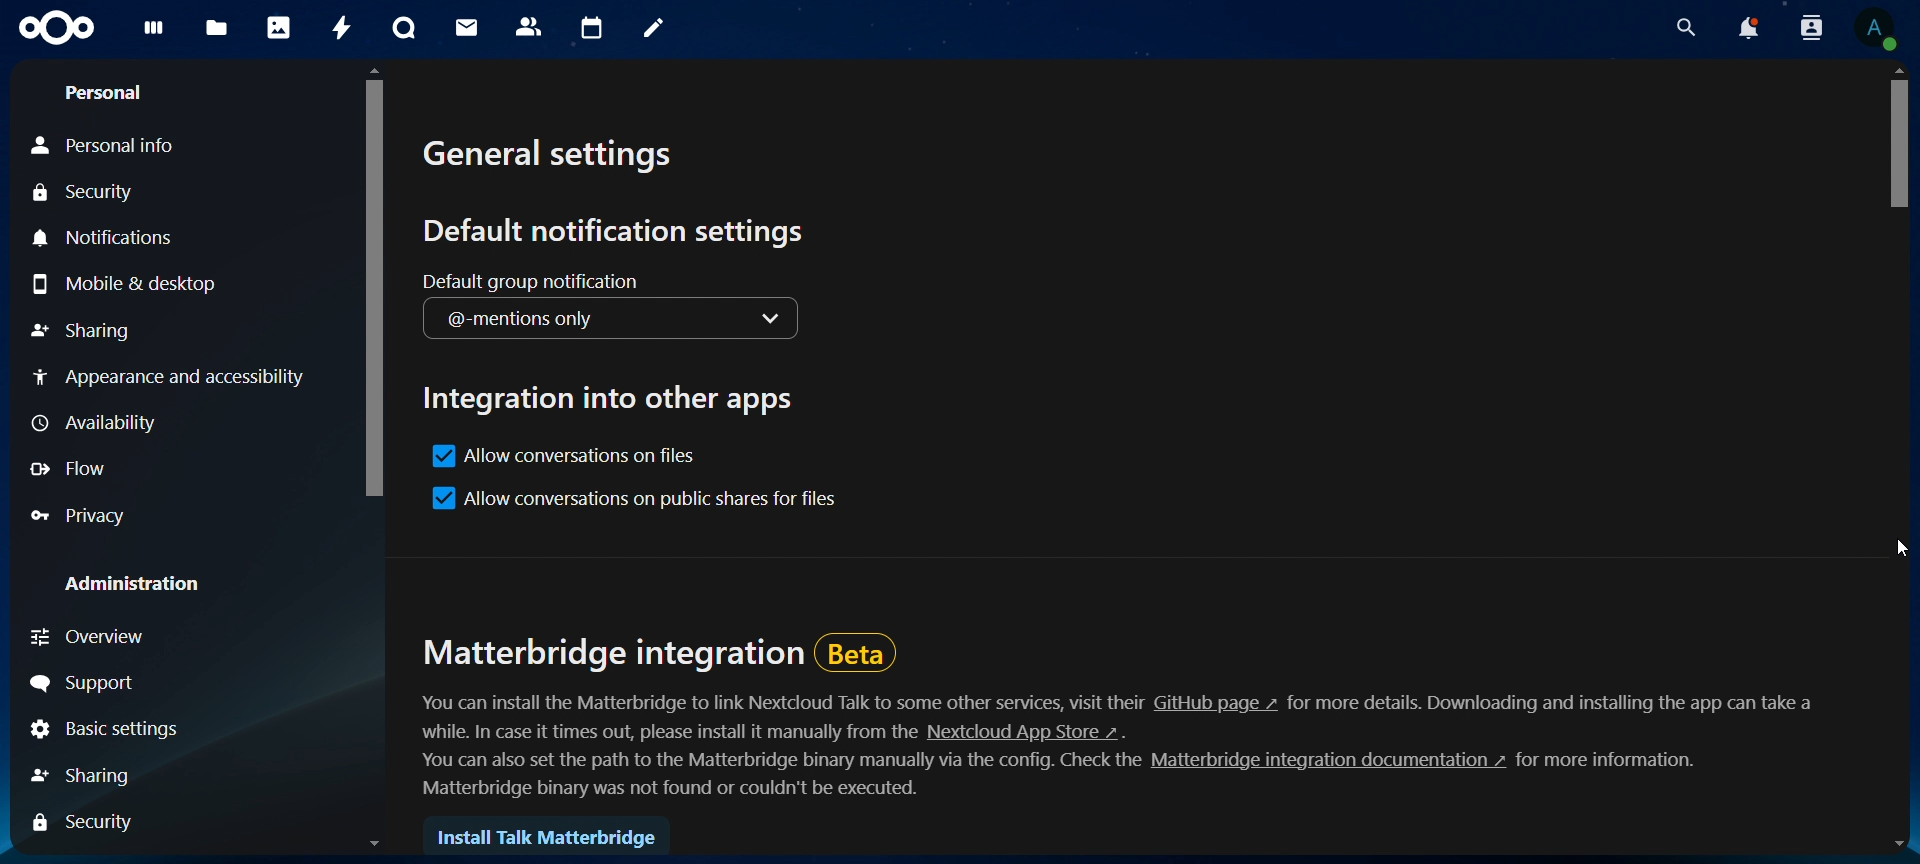 The image size is (1920, 864). Describe the element at coordinates (343, 27) in the screenshot. I see `activity` at that location.